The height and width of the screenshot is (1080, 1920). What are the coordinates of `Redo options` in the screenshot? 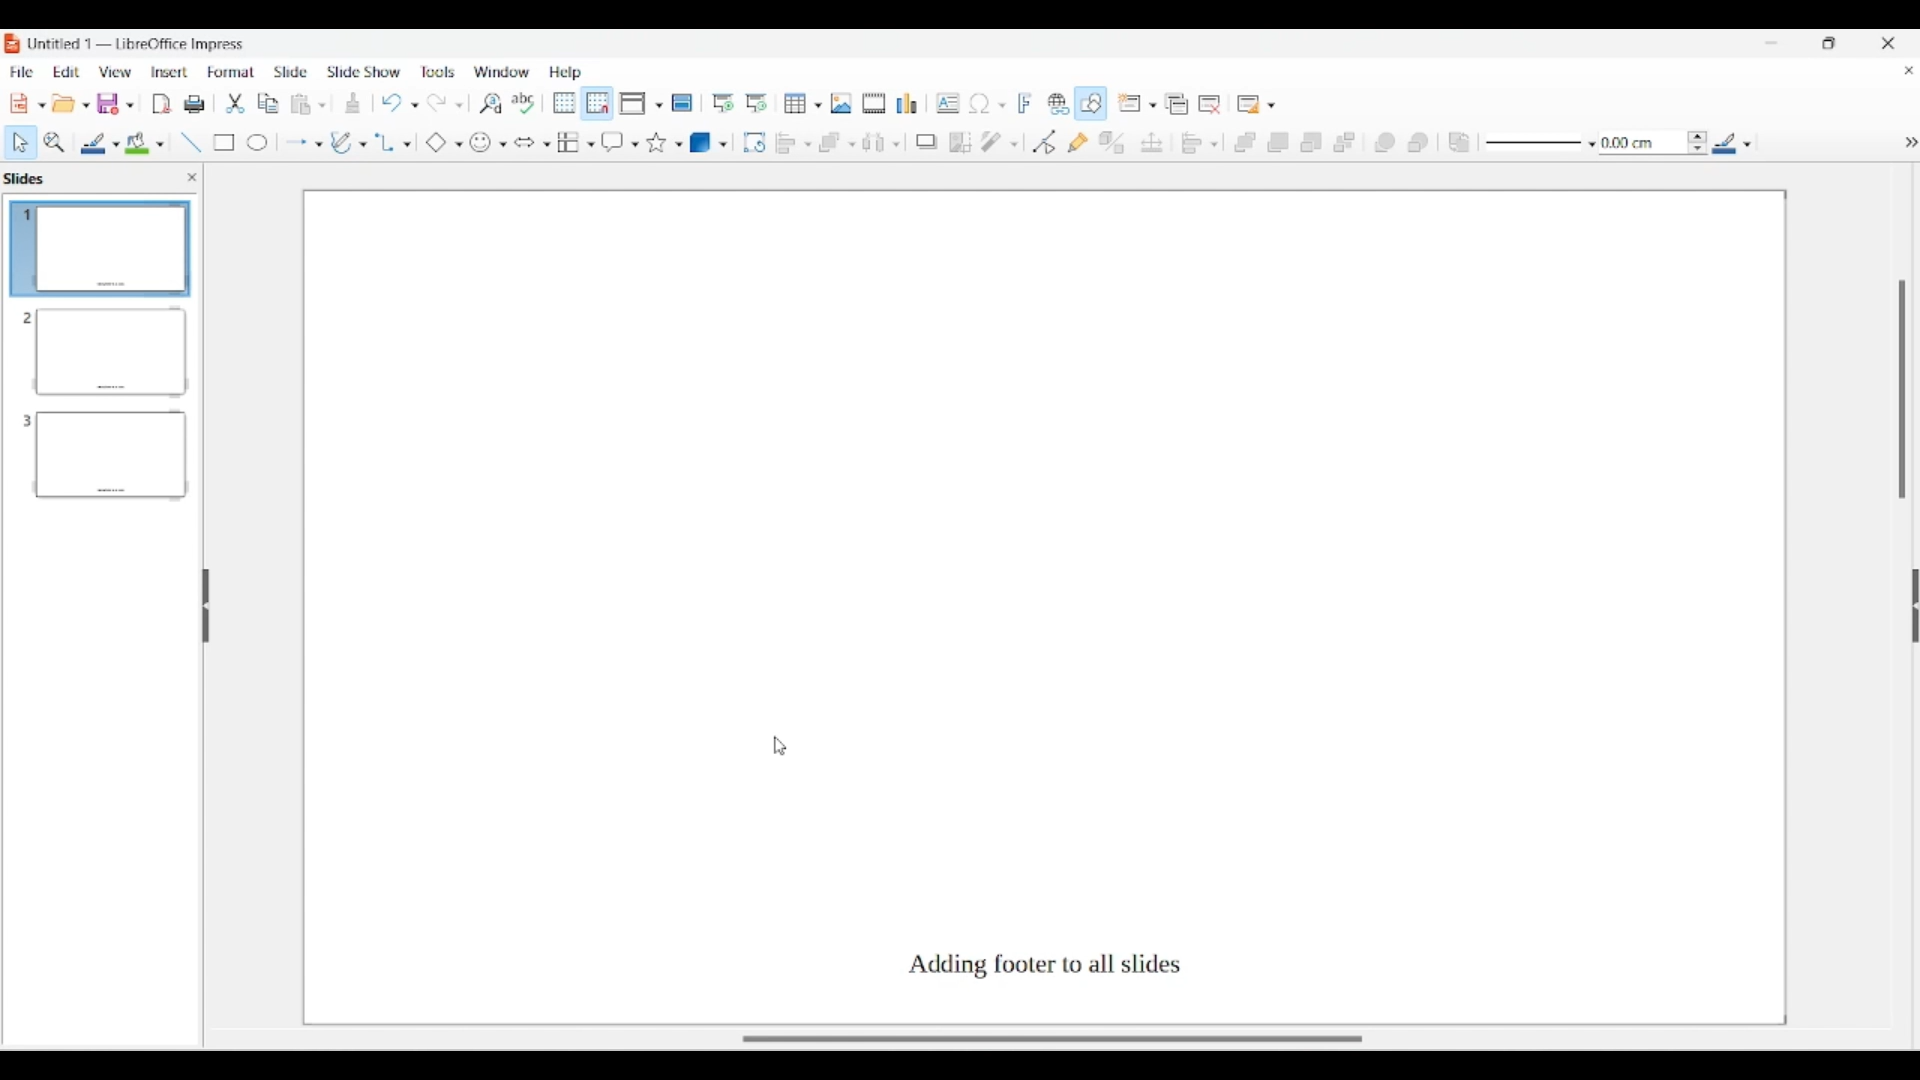 It's located at (445, 102).